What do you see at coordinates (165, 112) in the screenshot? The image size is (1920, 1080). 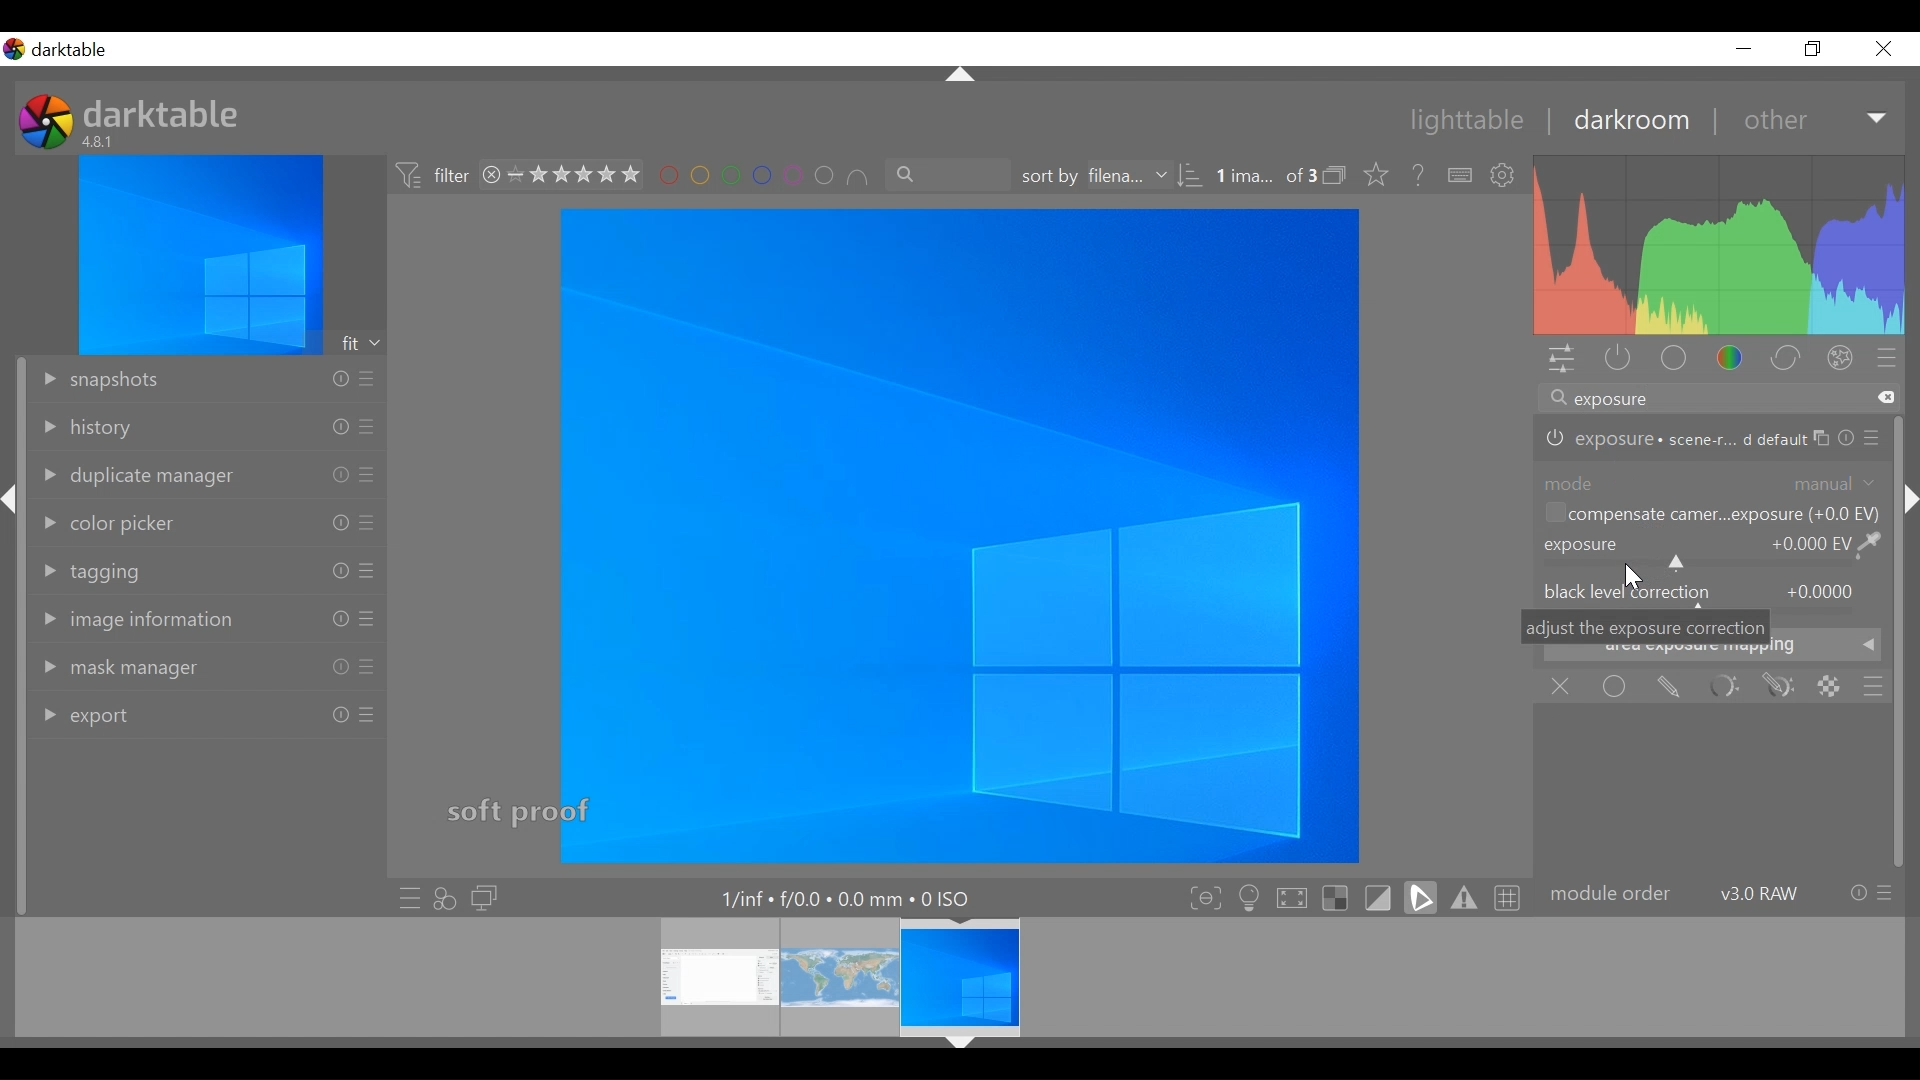 I see `darktable` at bounding box center [165, 112].